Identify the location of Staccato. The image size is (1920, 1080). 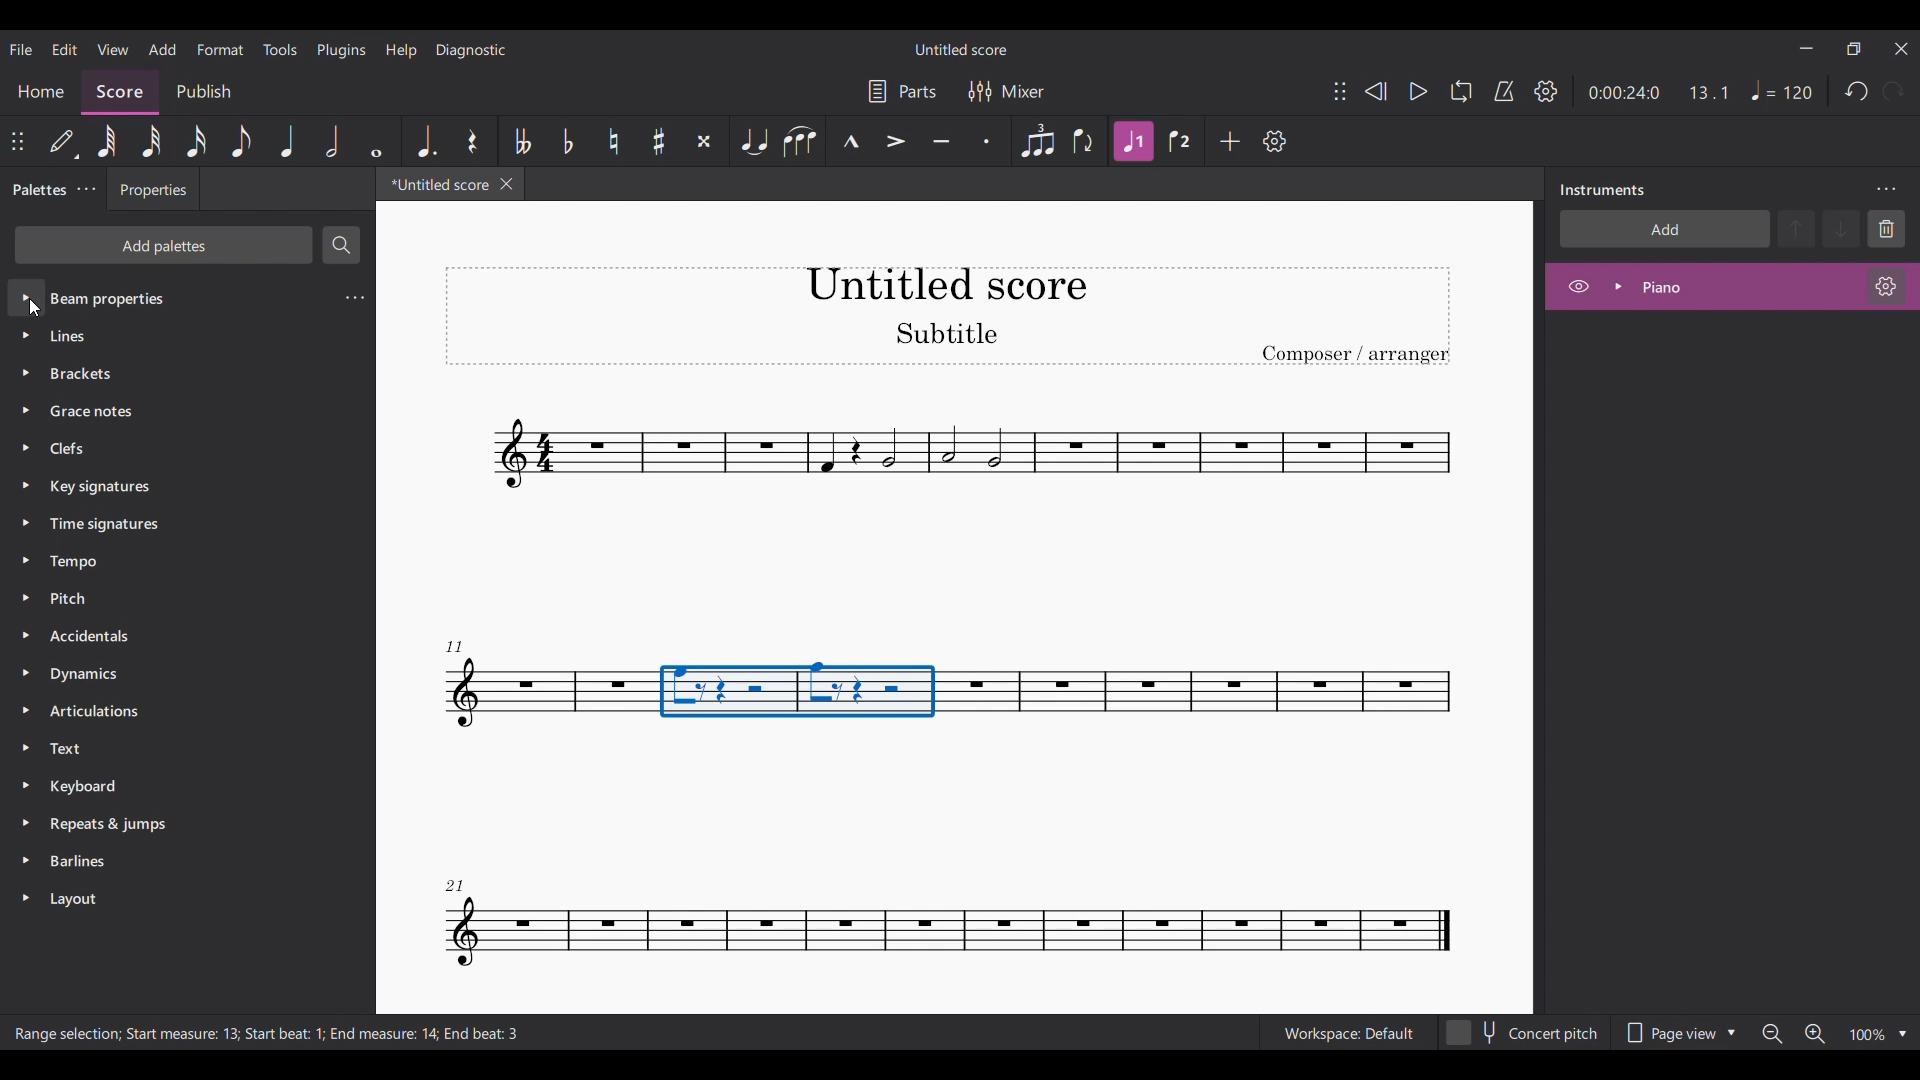
(987, 141).